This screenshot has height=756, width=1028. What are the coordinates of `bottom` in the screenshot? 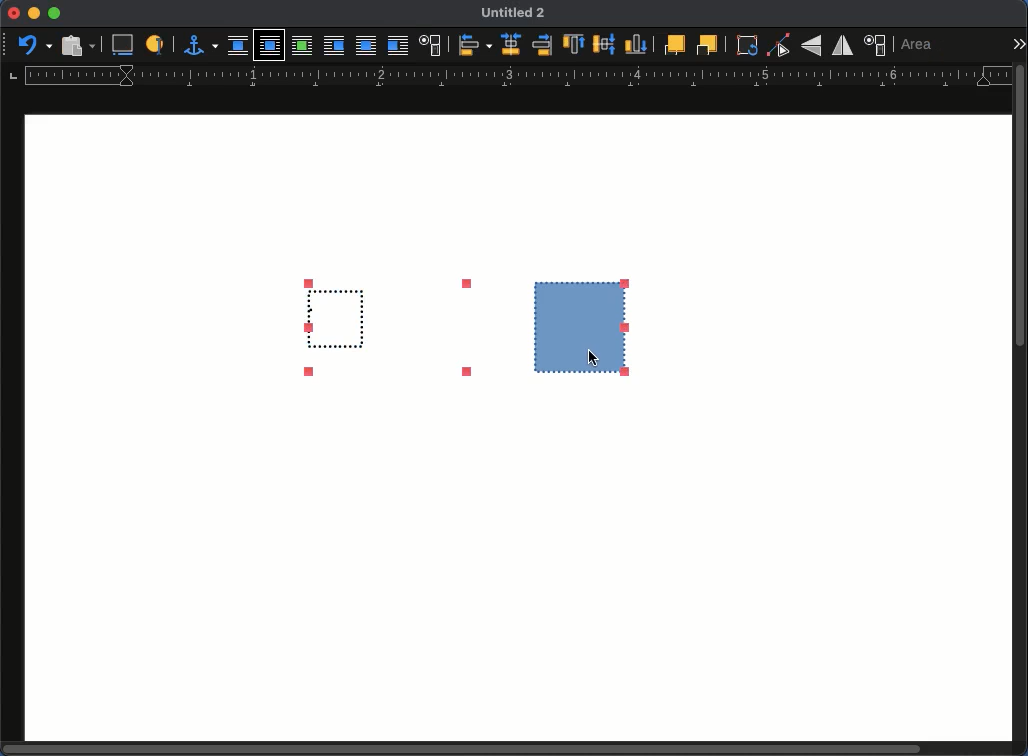 It's located at (634, 43).